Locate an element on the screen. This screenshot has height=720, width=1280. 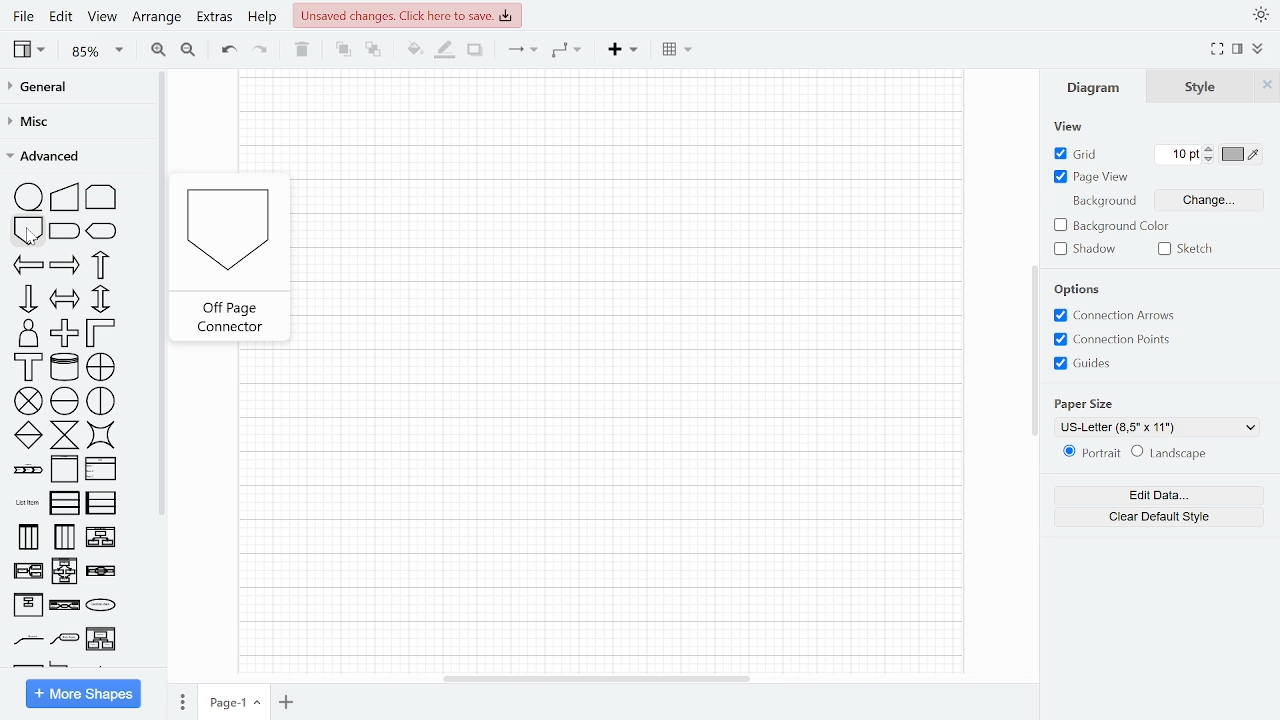
vertical pool 2 is located at coordinates (64, 536).